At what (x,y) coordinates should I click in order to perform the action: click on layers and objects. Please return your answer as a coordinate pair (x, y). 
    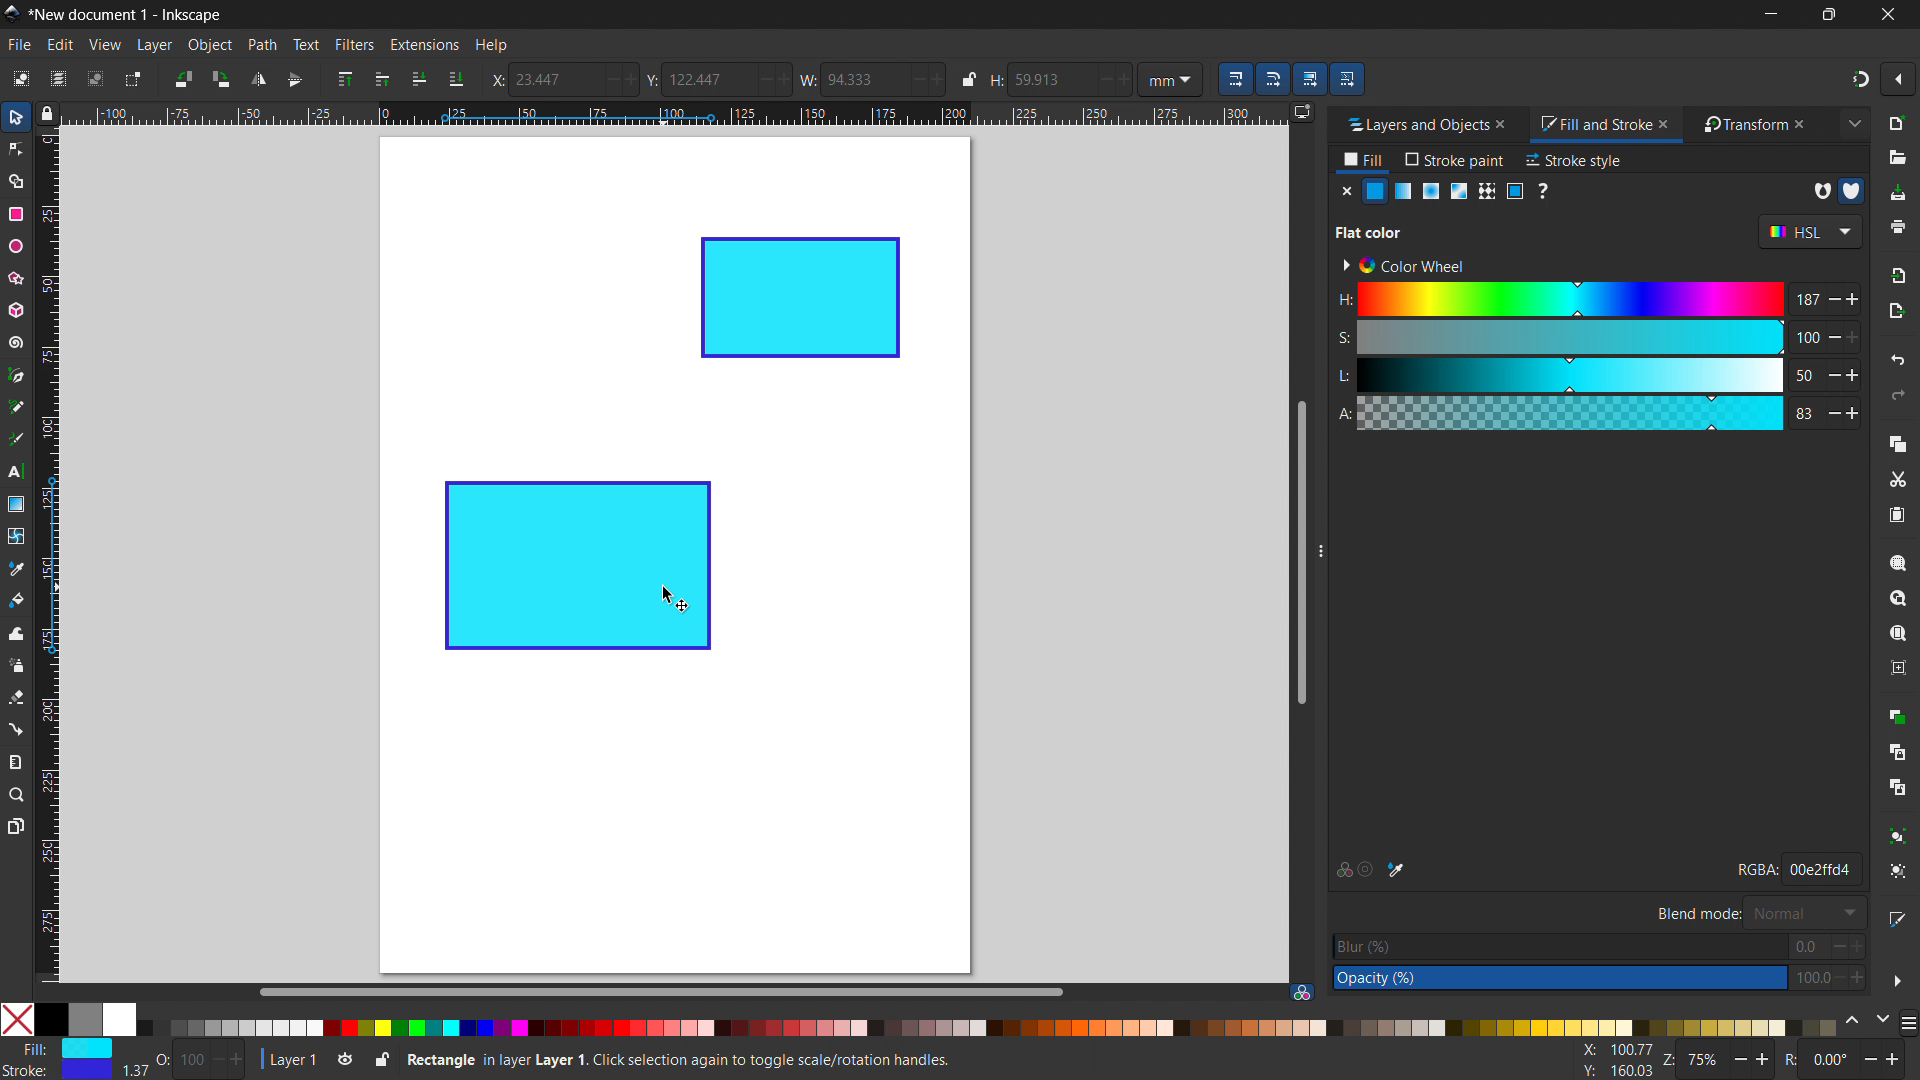
    Looking at the image, I should click on (1411, 124).